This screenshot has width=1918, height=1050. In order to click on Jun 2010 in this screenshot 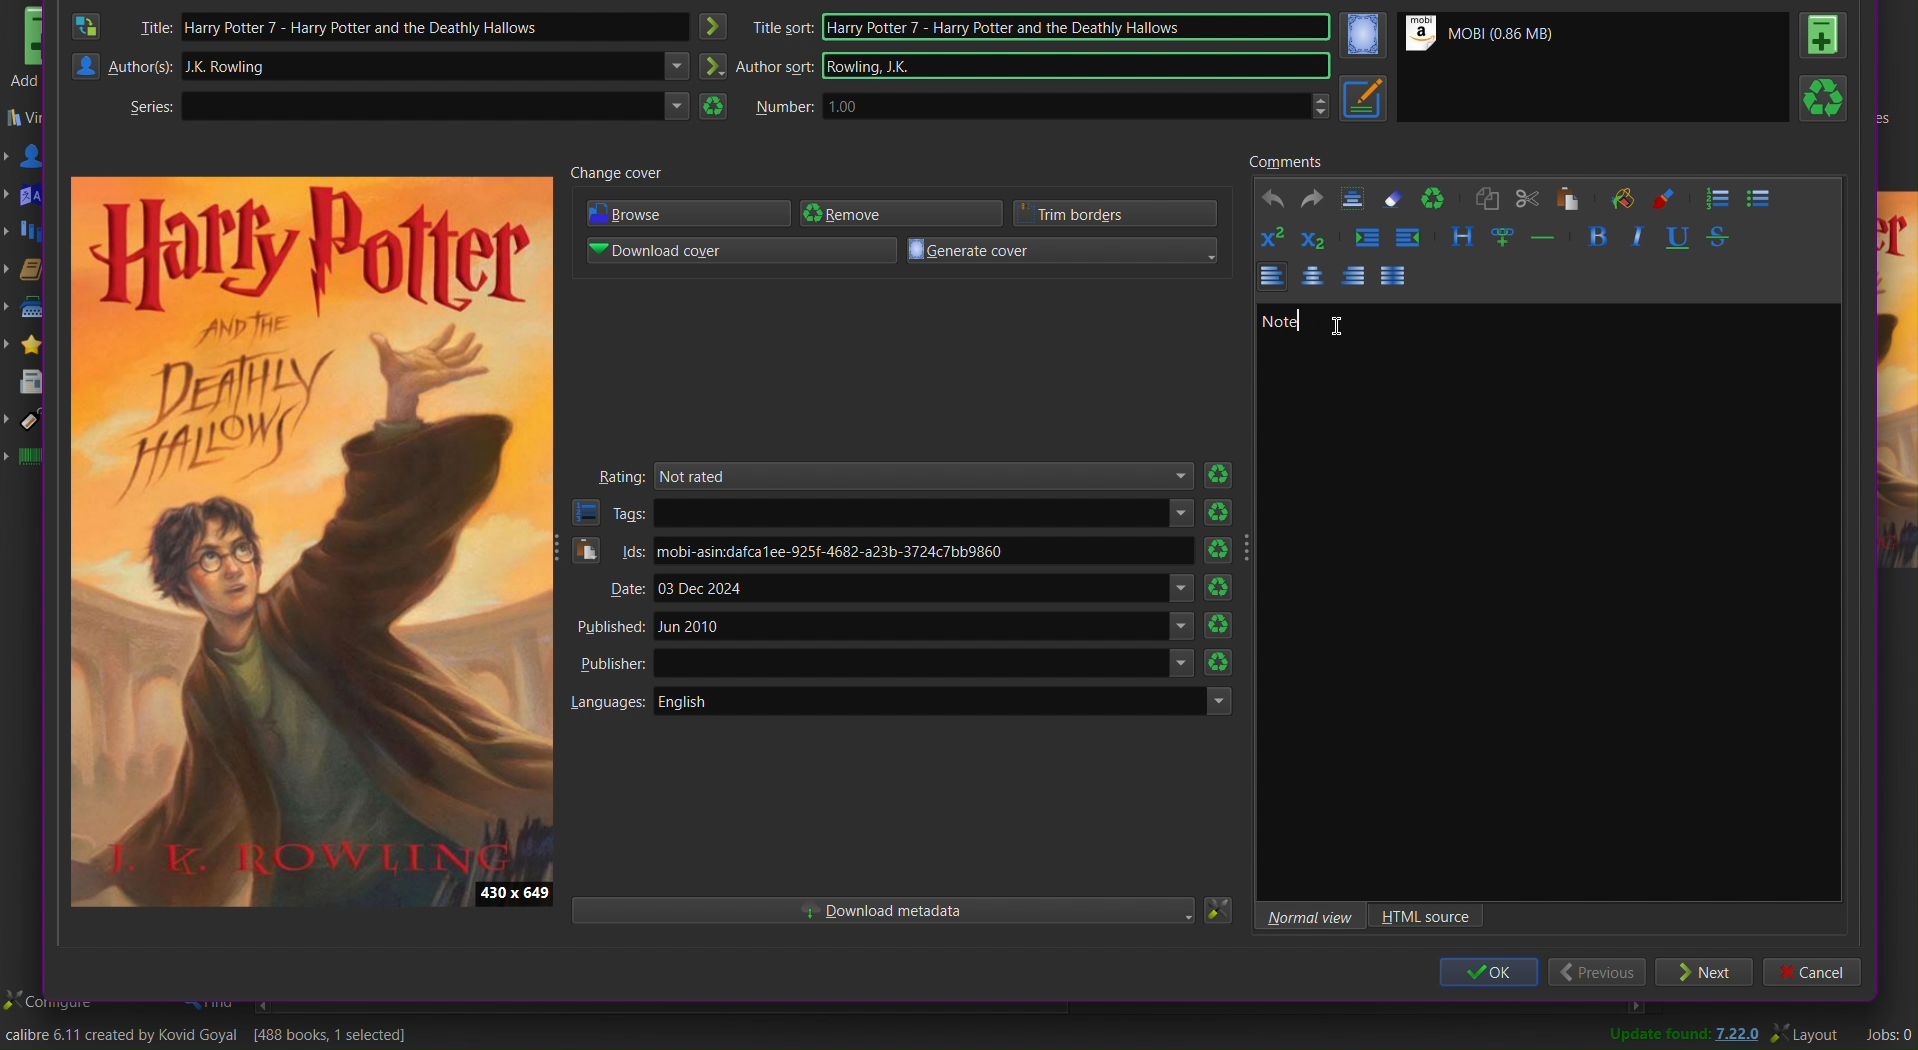, I will do `click(922, 629)`.